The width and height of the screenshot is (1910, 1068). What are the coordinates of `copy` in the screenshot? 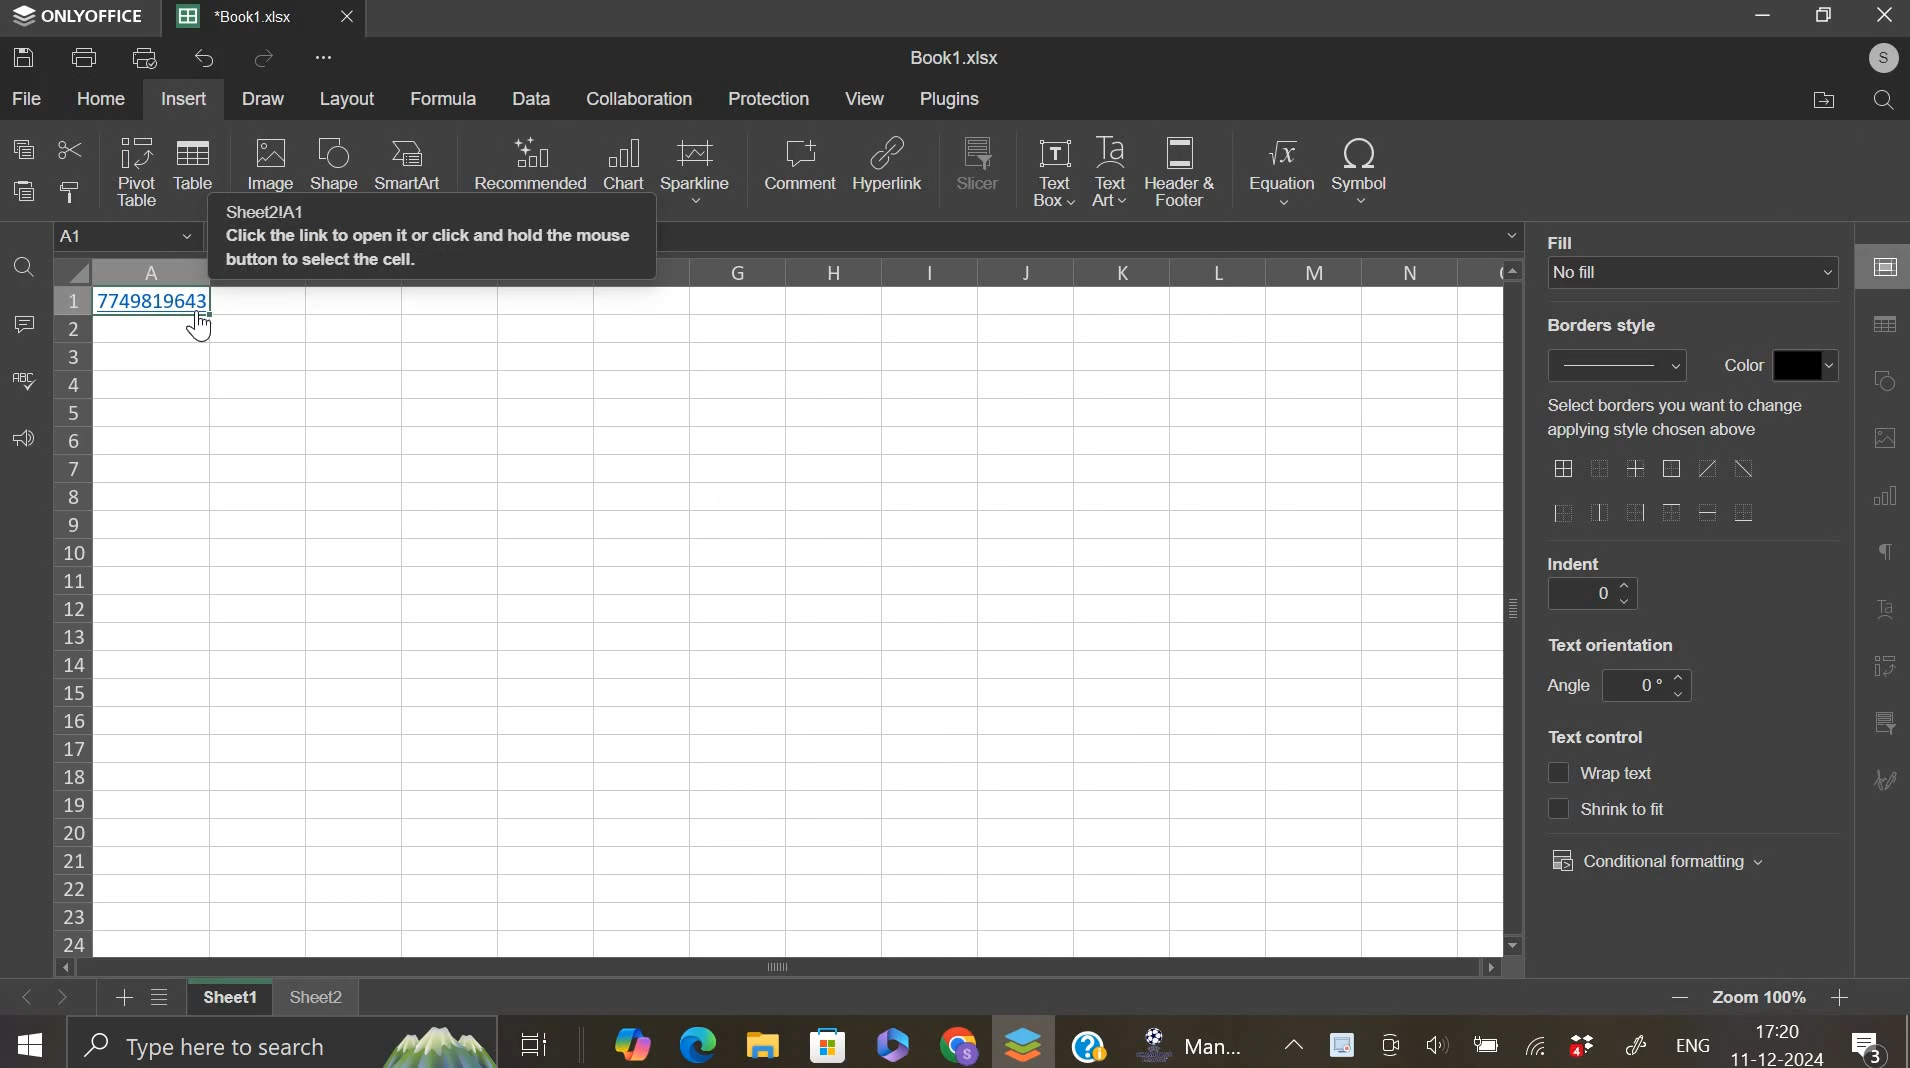 It's located at (23, 148).